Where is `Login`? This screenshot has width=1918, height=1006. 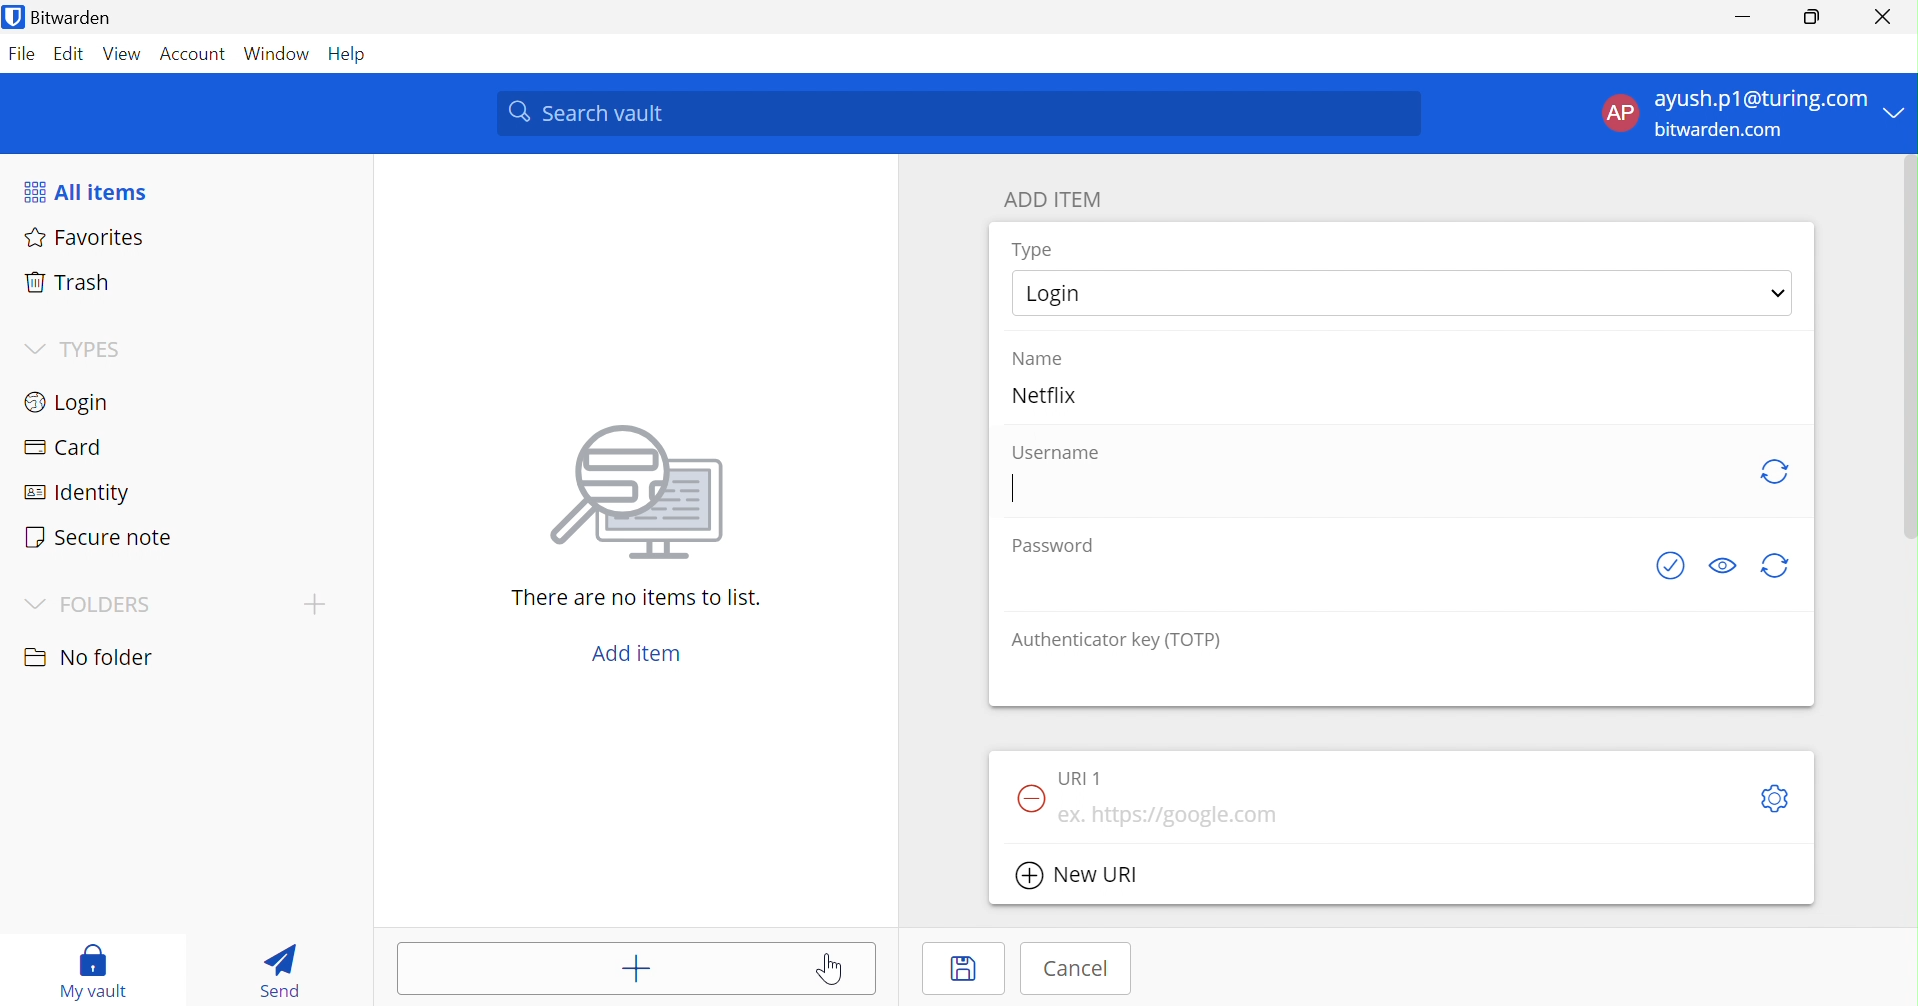 Login is located at coordinates (71, 401).